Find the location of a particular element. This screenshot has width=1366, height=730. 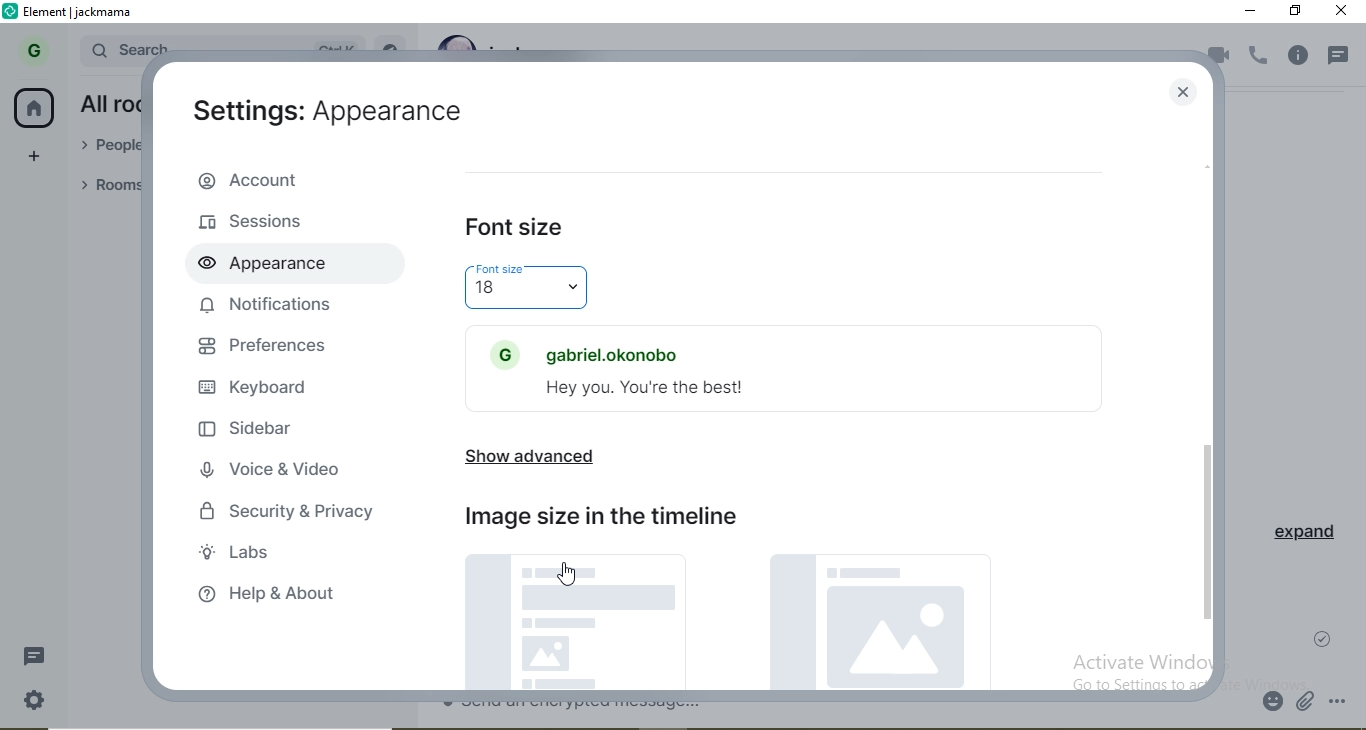

Activate Windows is located at coordinates (1143, 661).